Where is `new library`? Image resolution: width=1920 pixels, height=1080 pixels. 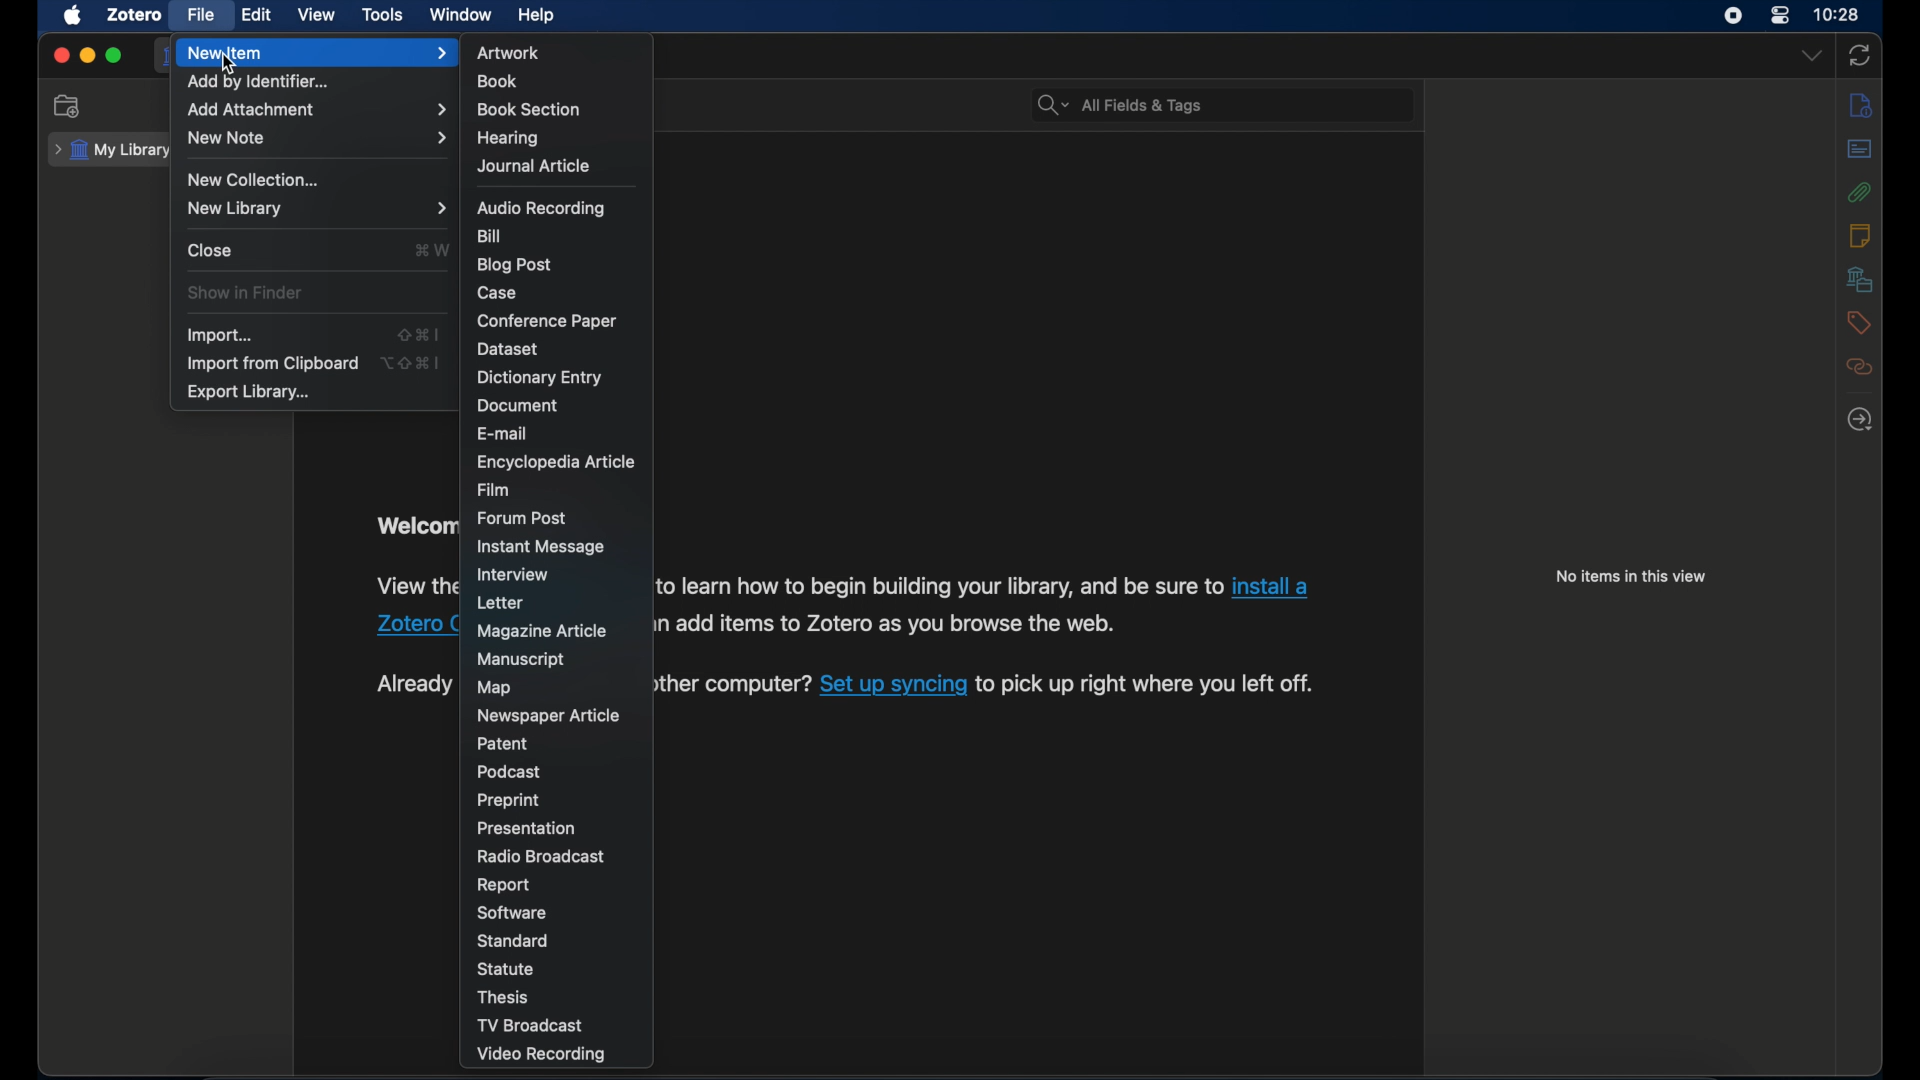
new library is located at coordinates (319, 209).